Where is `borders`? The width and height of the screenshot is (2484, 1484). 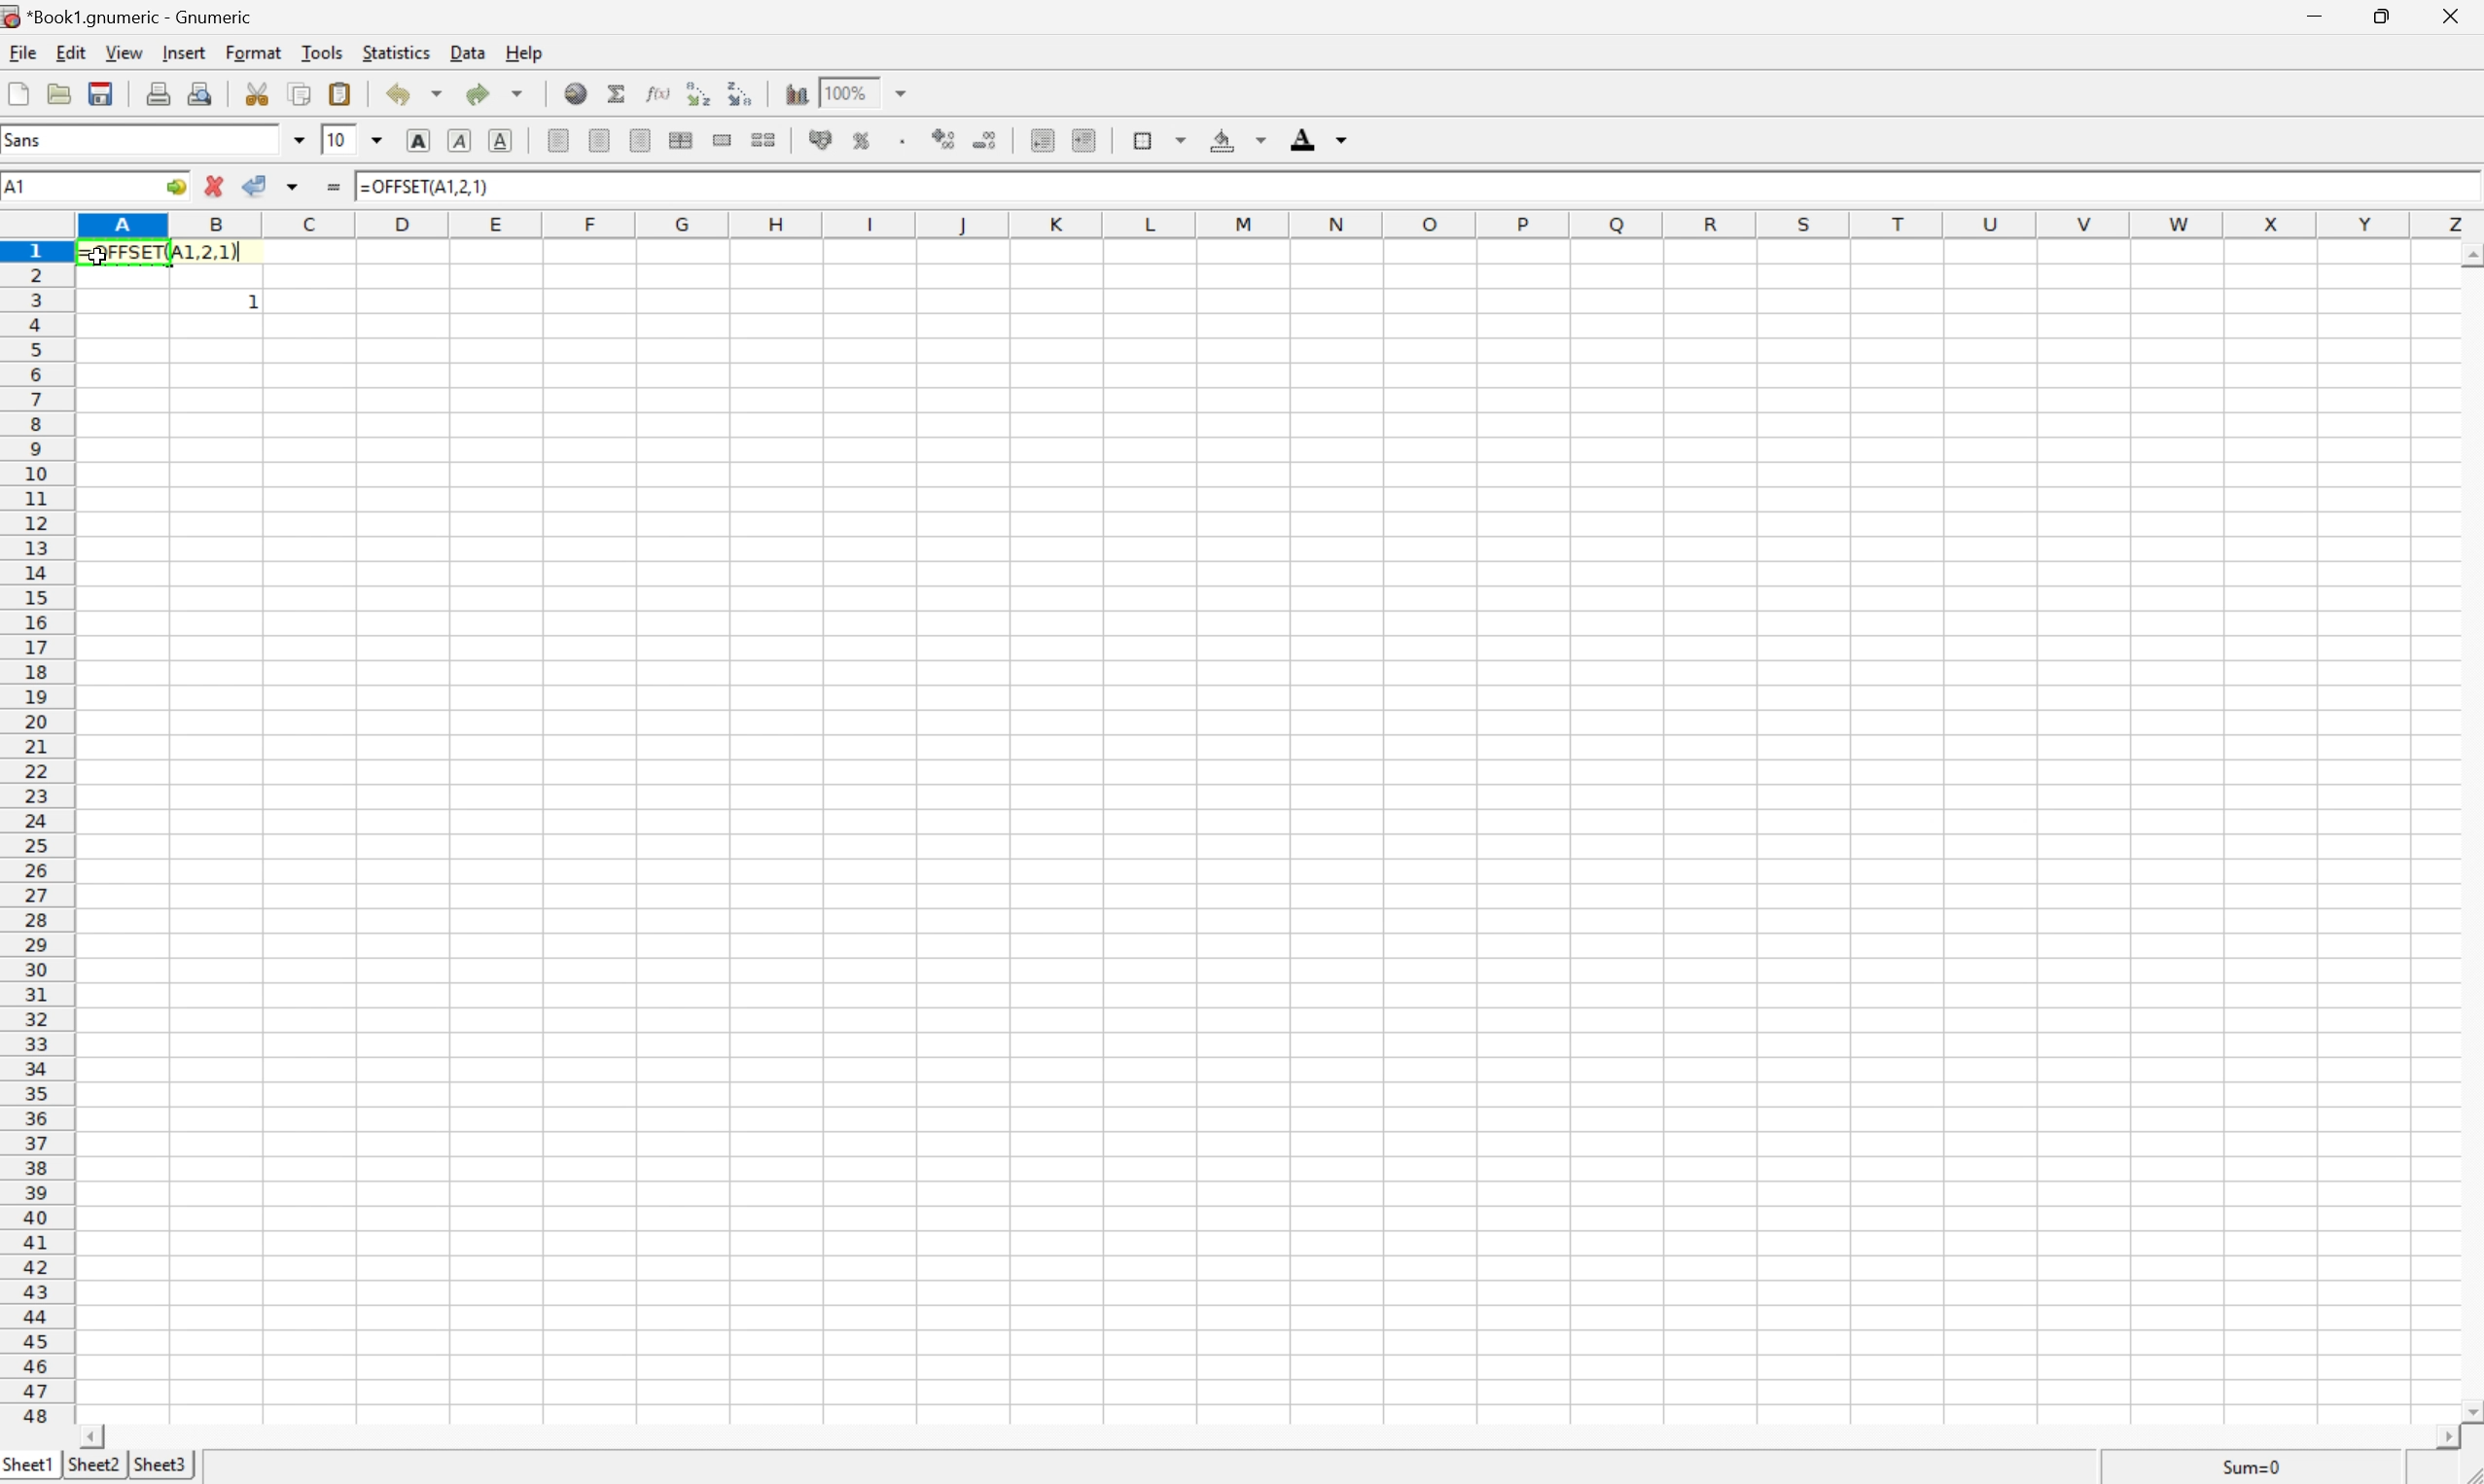 borders is located at coordinates (1158, 141).